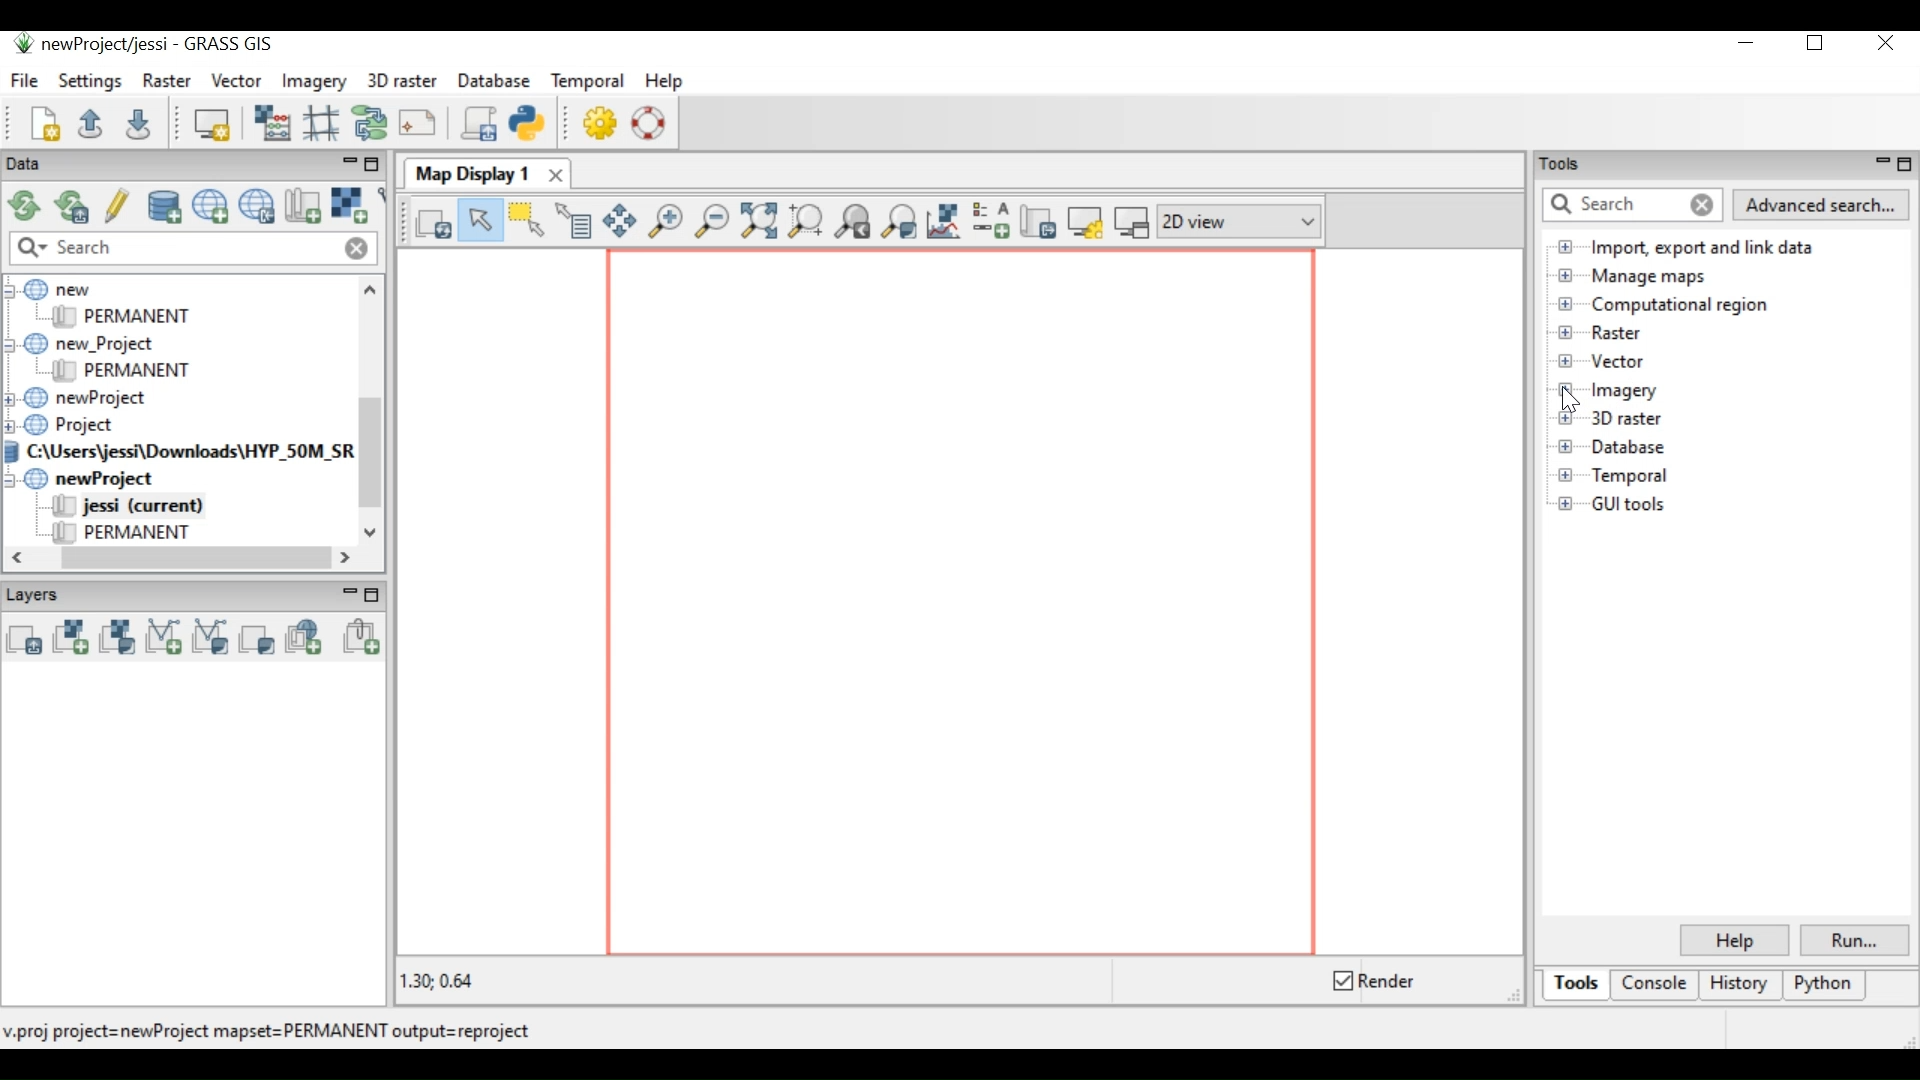  Describe the element at coordinates (1735, 940) in the screenshot. I see `Help` at that location.